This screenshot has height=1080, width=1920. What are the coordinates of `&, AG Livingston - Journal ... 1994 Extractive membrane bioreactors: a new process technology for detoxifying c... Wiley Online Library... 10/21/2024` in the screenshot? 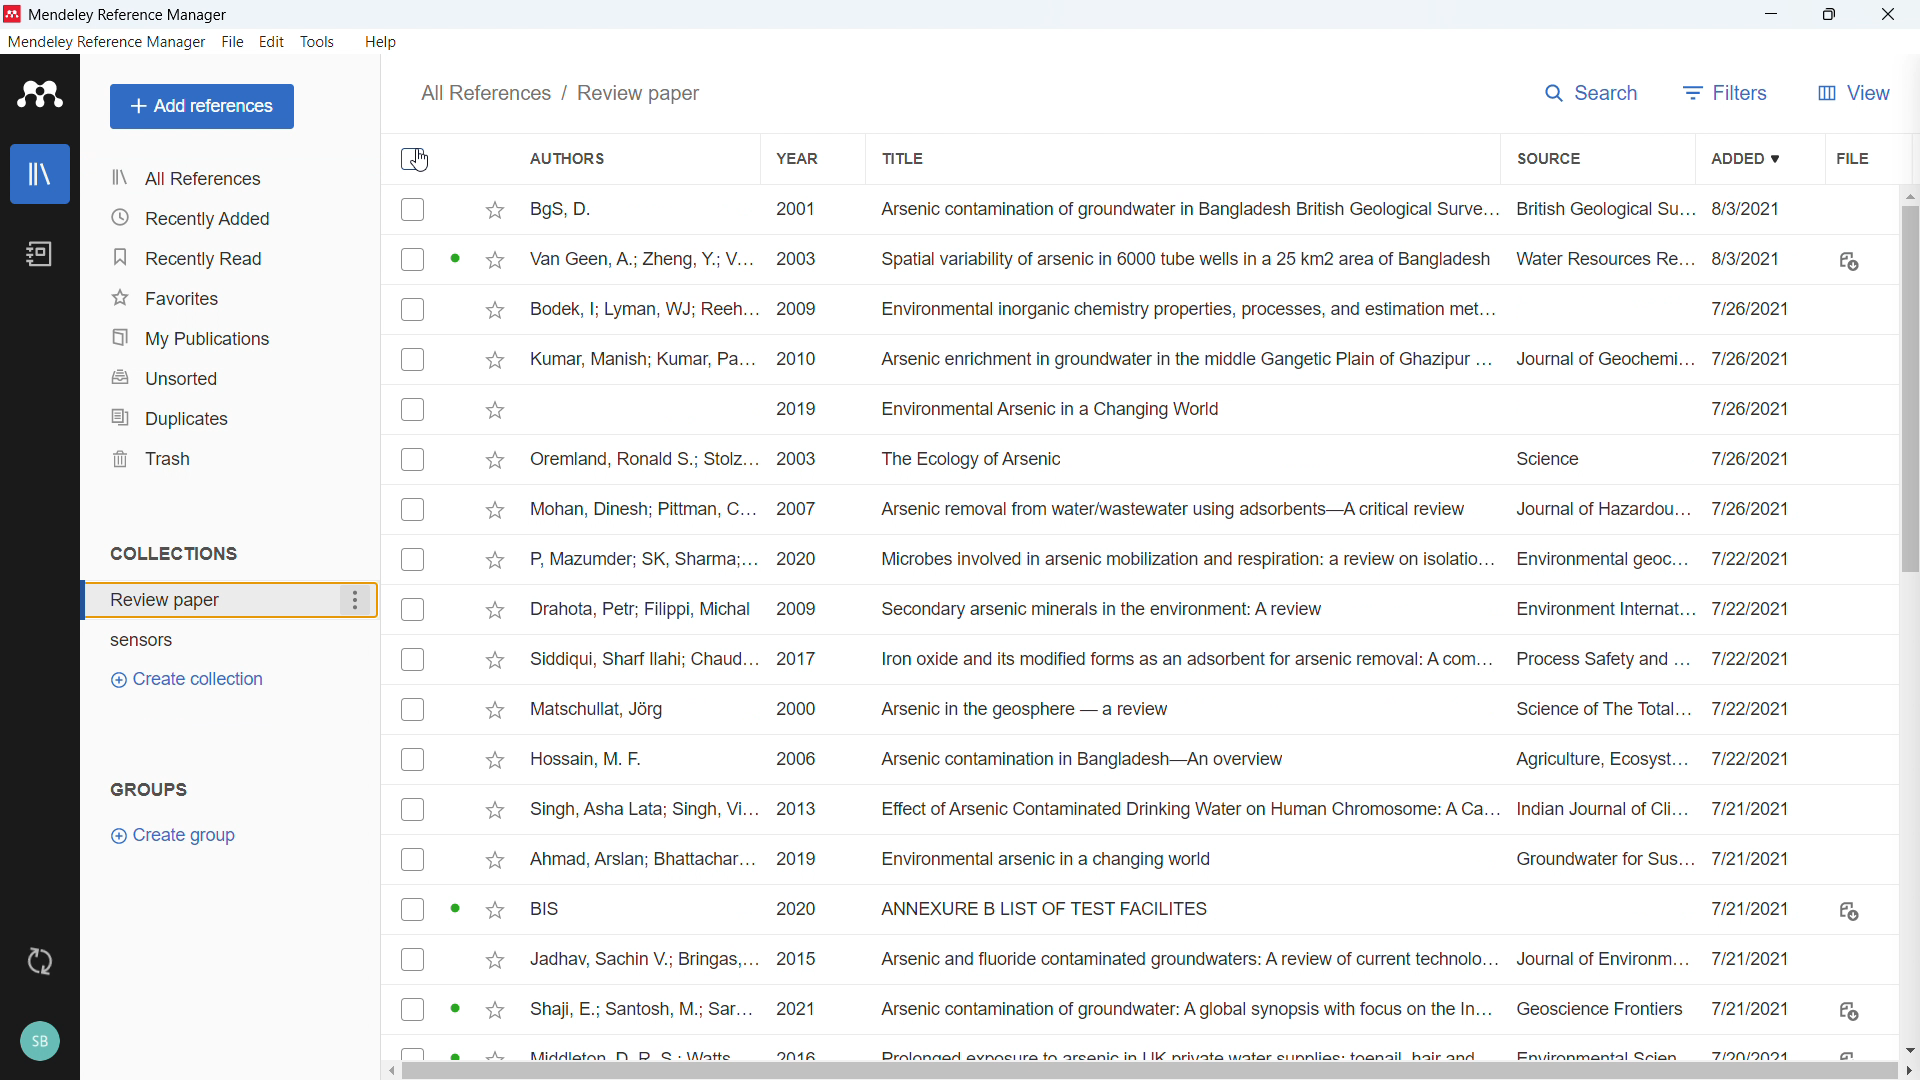 It's located at (1165, 958).